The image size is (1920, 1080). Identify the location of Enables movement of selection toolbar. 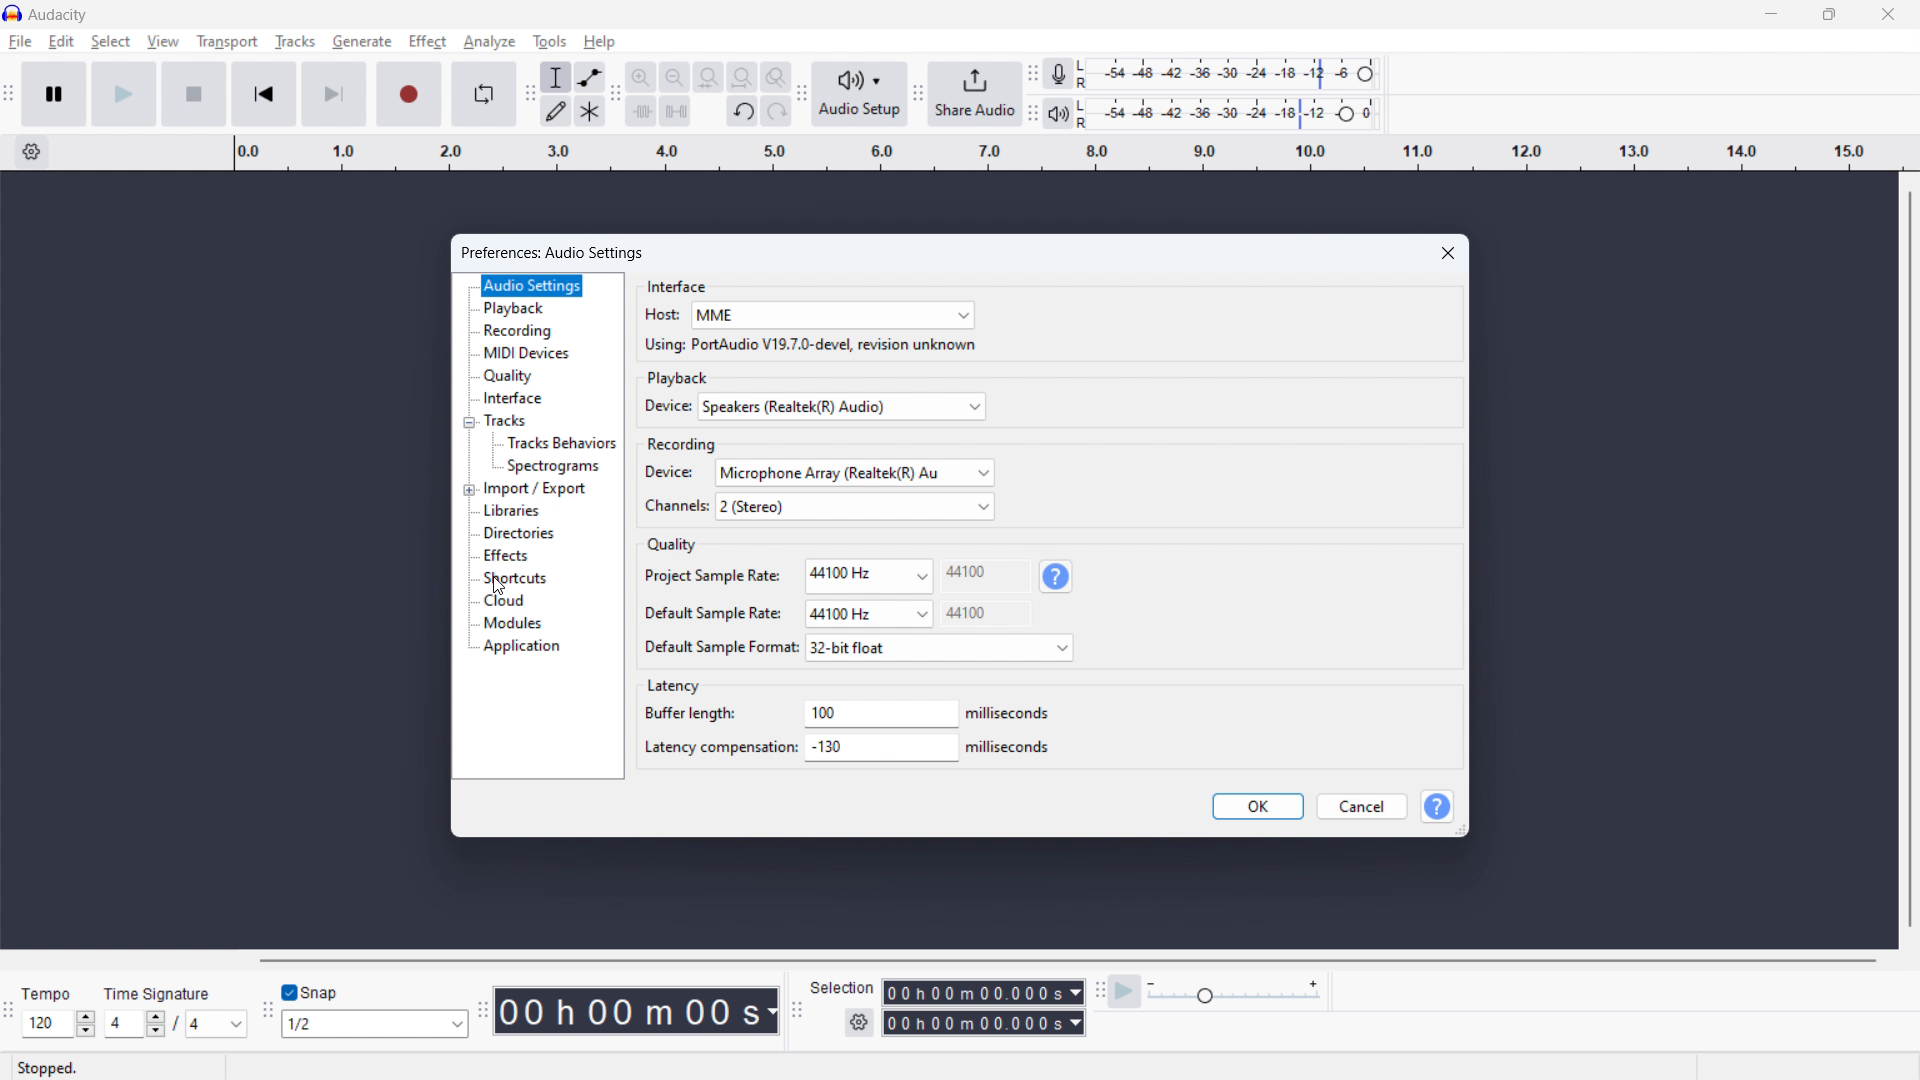
(796, 1011).